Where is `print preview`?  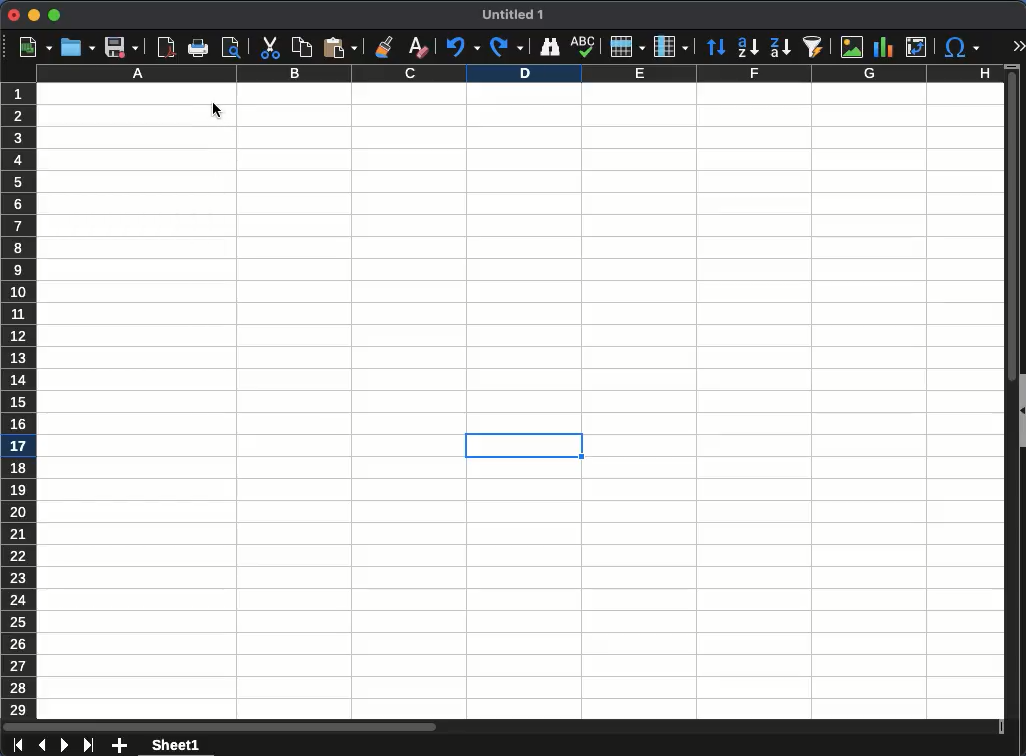 print preview is located at coordinates (231, 47).